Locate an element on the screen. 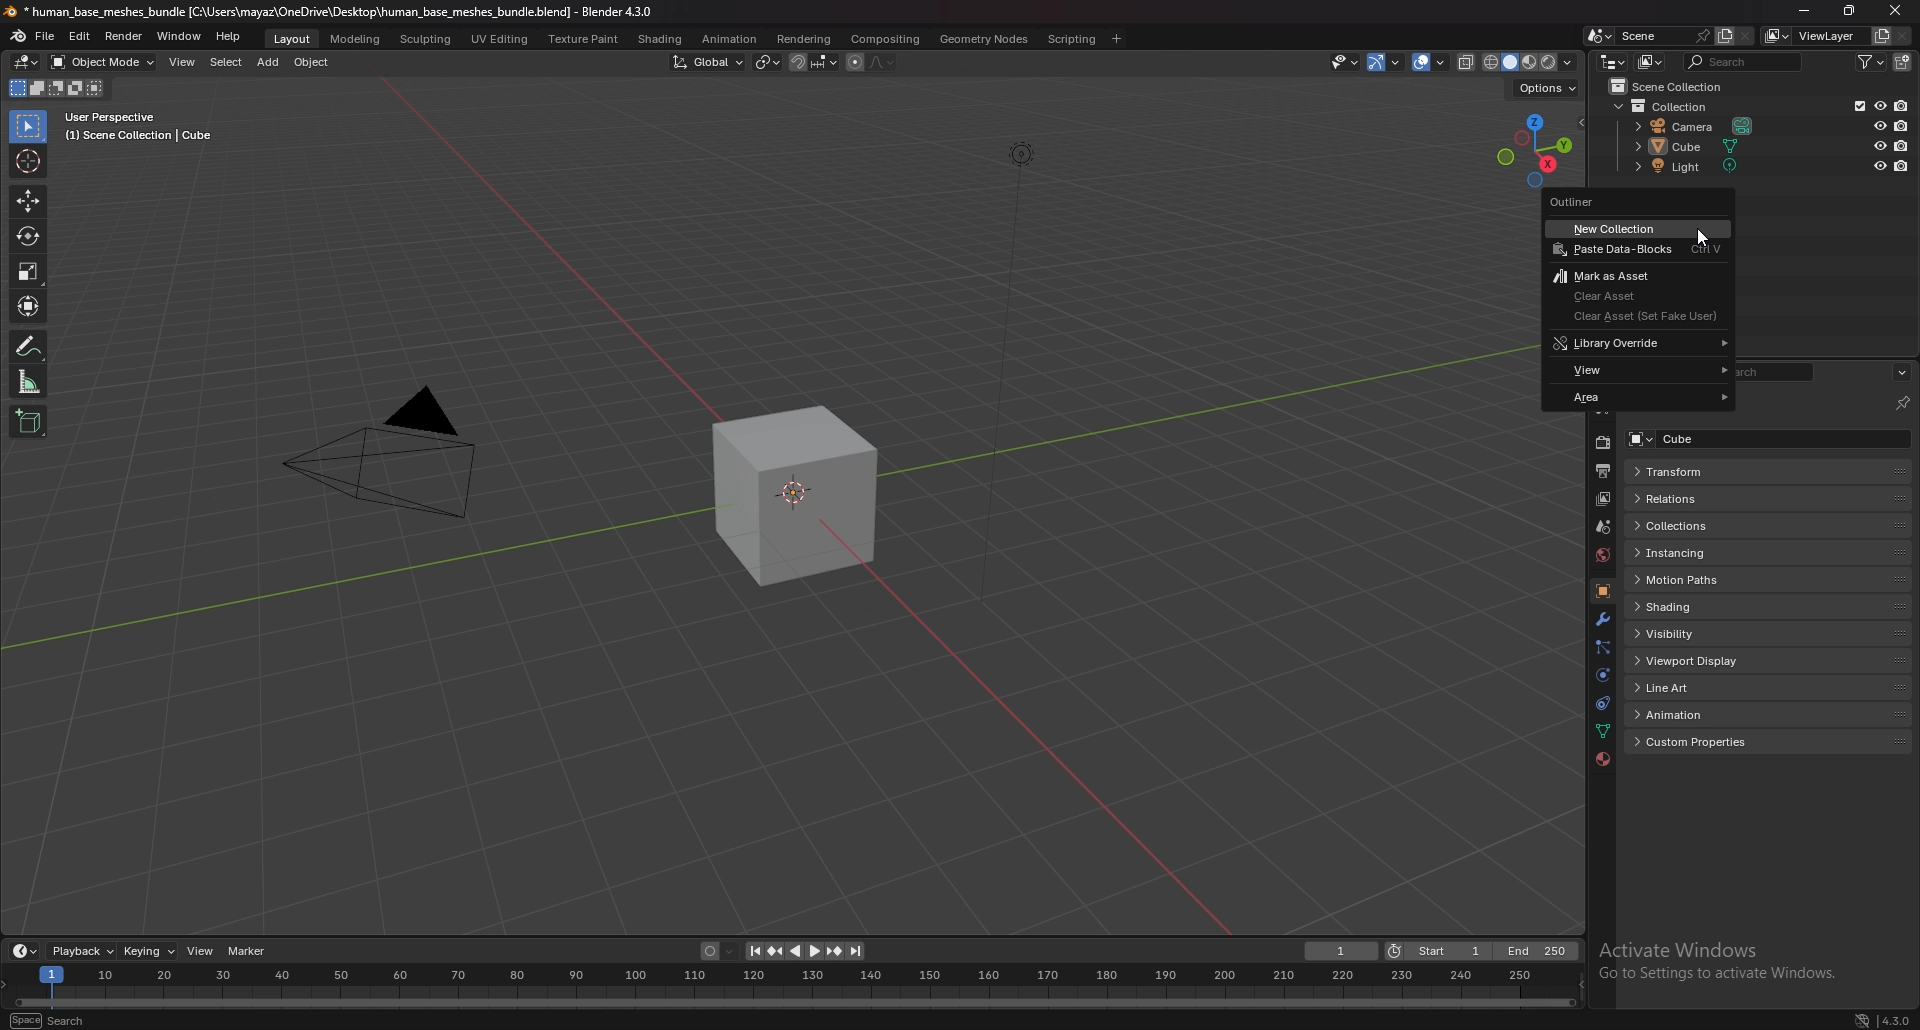 The width and height of the screenshot is (1920, 1030). edit is located at coordinates (80, 38).